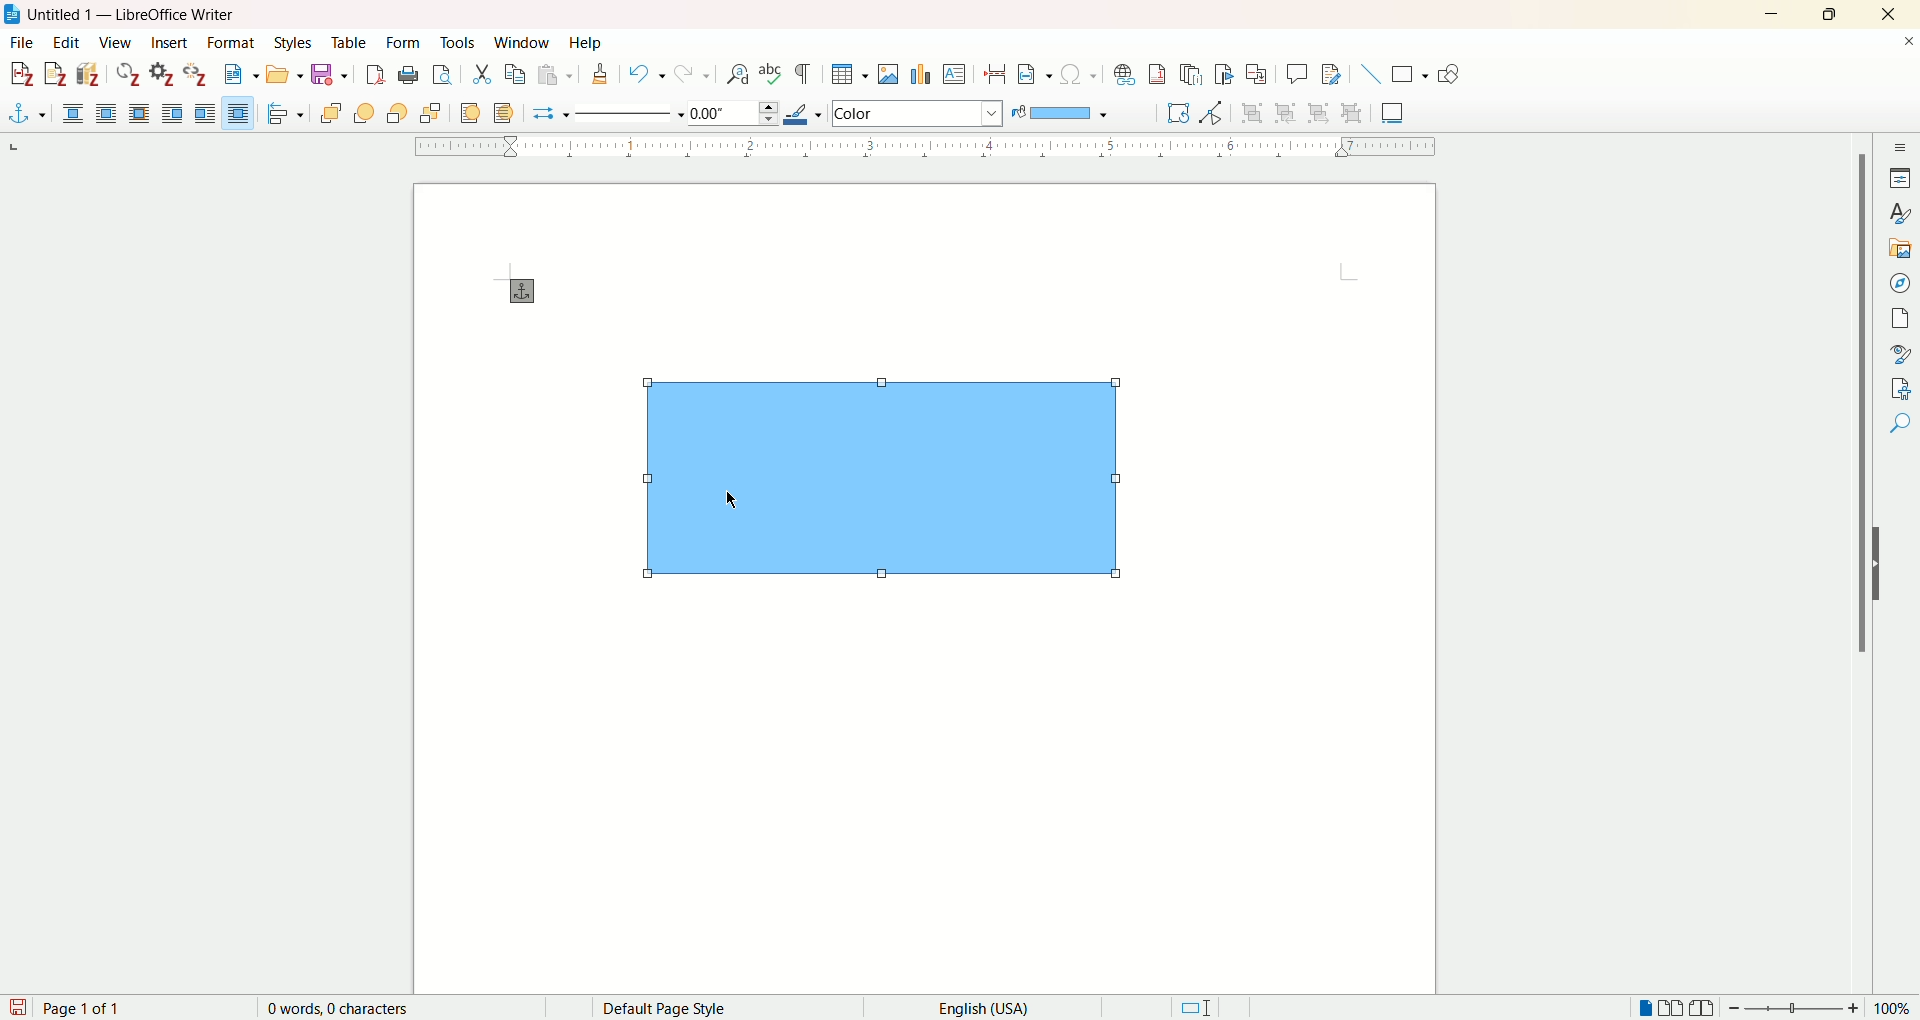  I want to click on insert bookmark, so click(1223, 74).